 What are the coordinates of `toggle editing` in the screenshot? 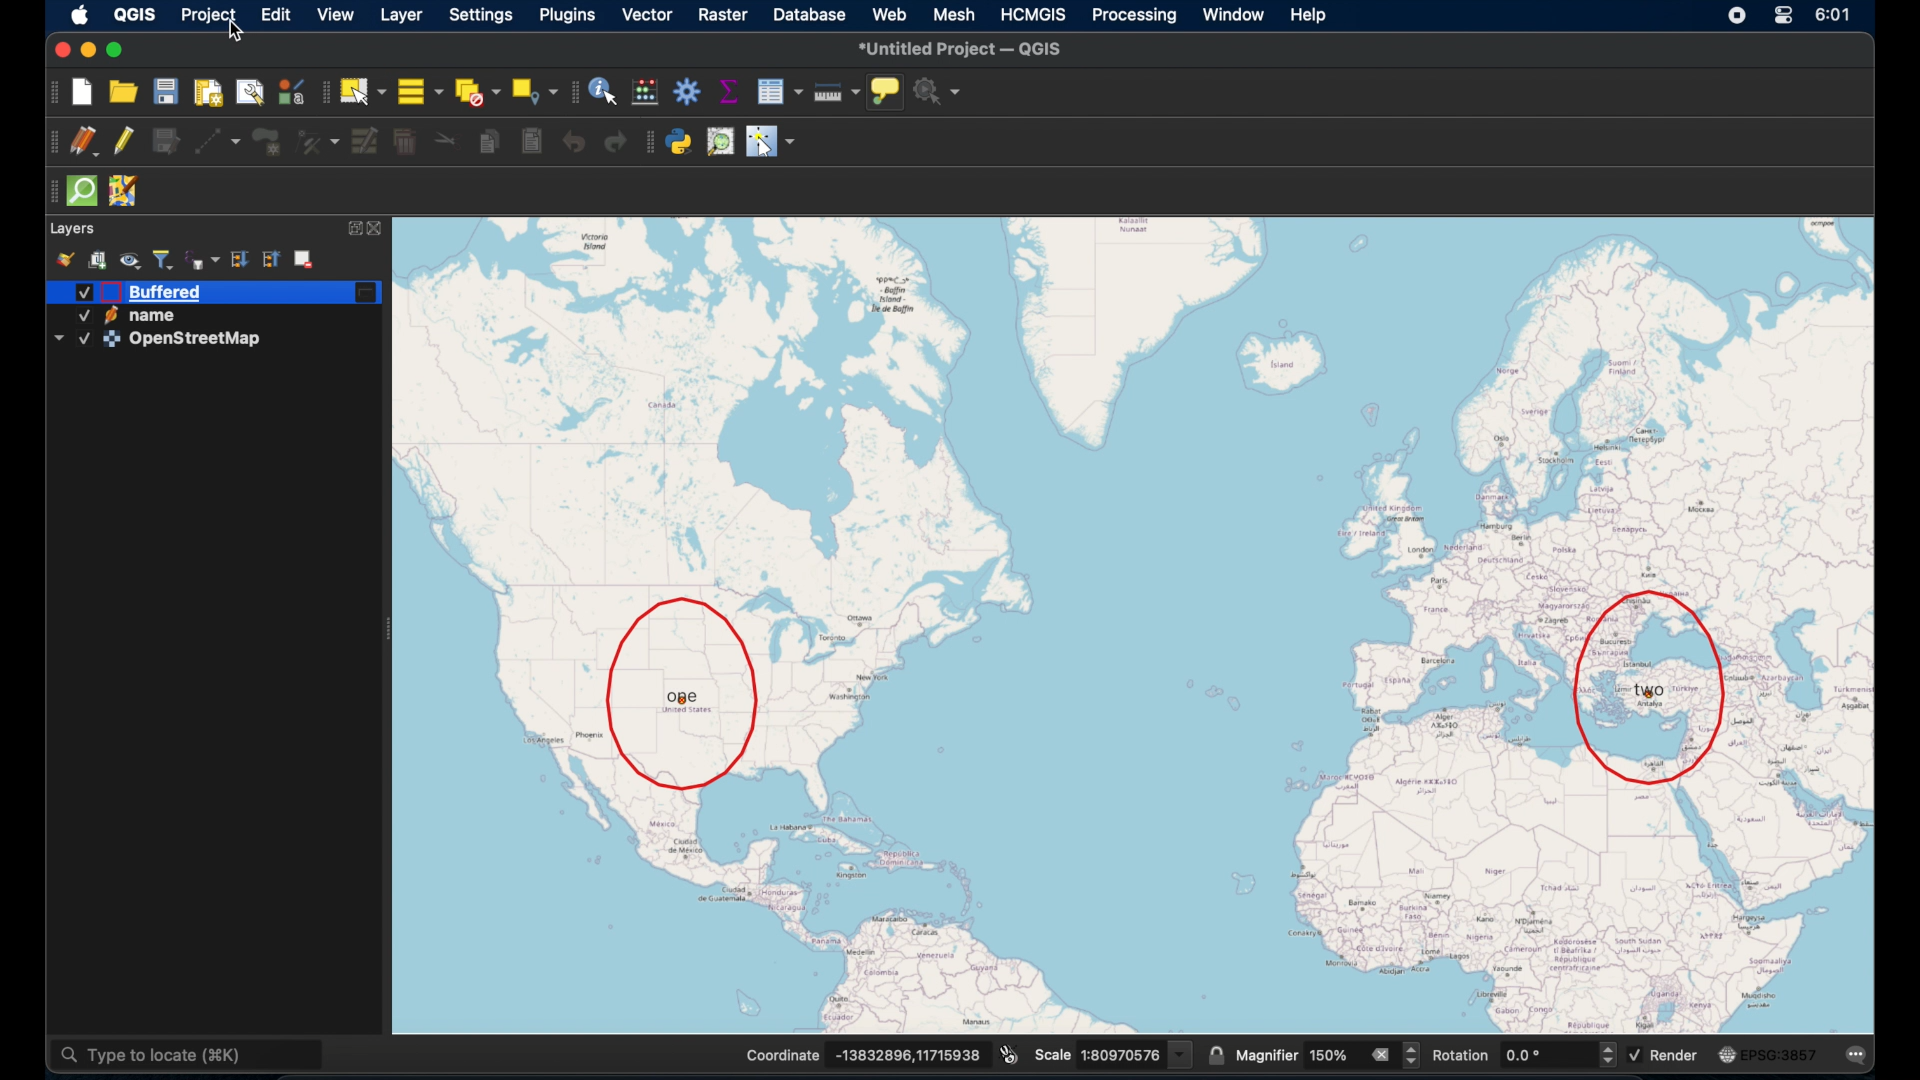 It's located at (122, 140).